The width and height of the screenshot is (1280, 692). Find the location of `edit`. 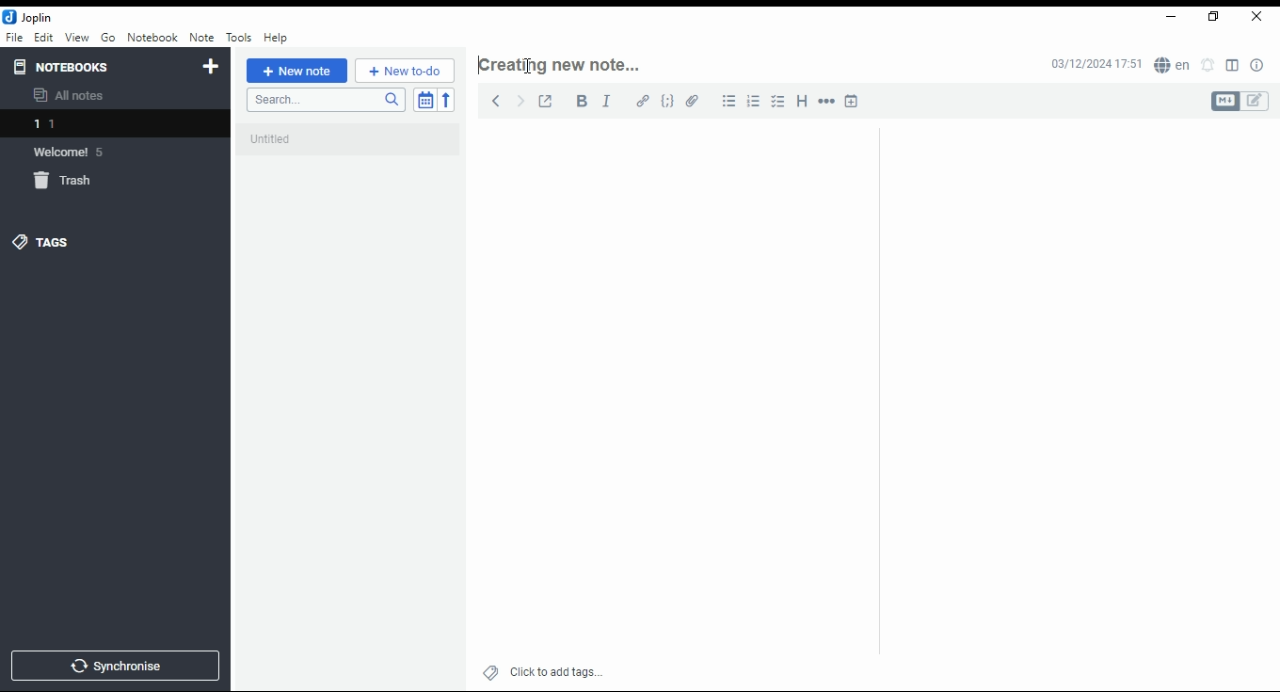

edit is located at coordinates (1257, 101).